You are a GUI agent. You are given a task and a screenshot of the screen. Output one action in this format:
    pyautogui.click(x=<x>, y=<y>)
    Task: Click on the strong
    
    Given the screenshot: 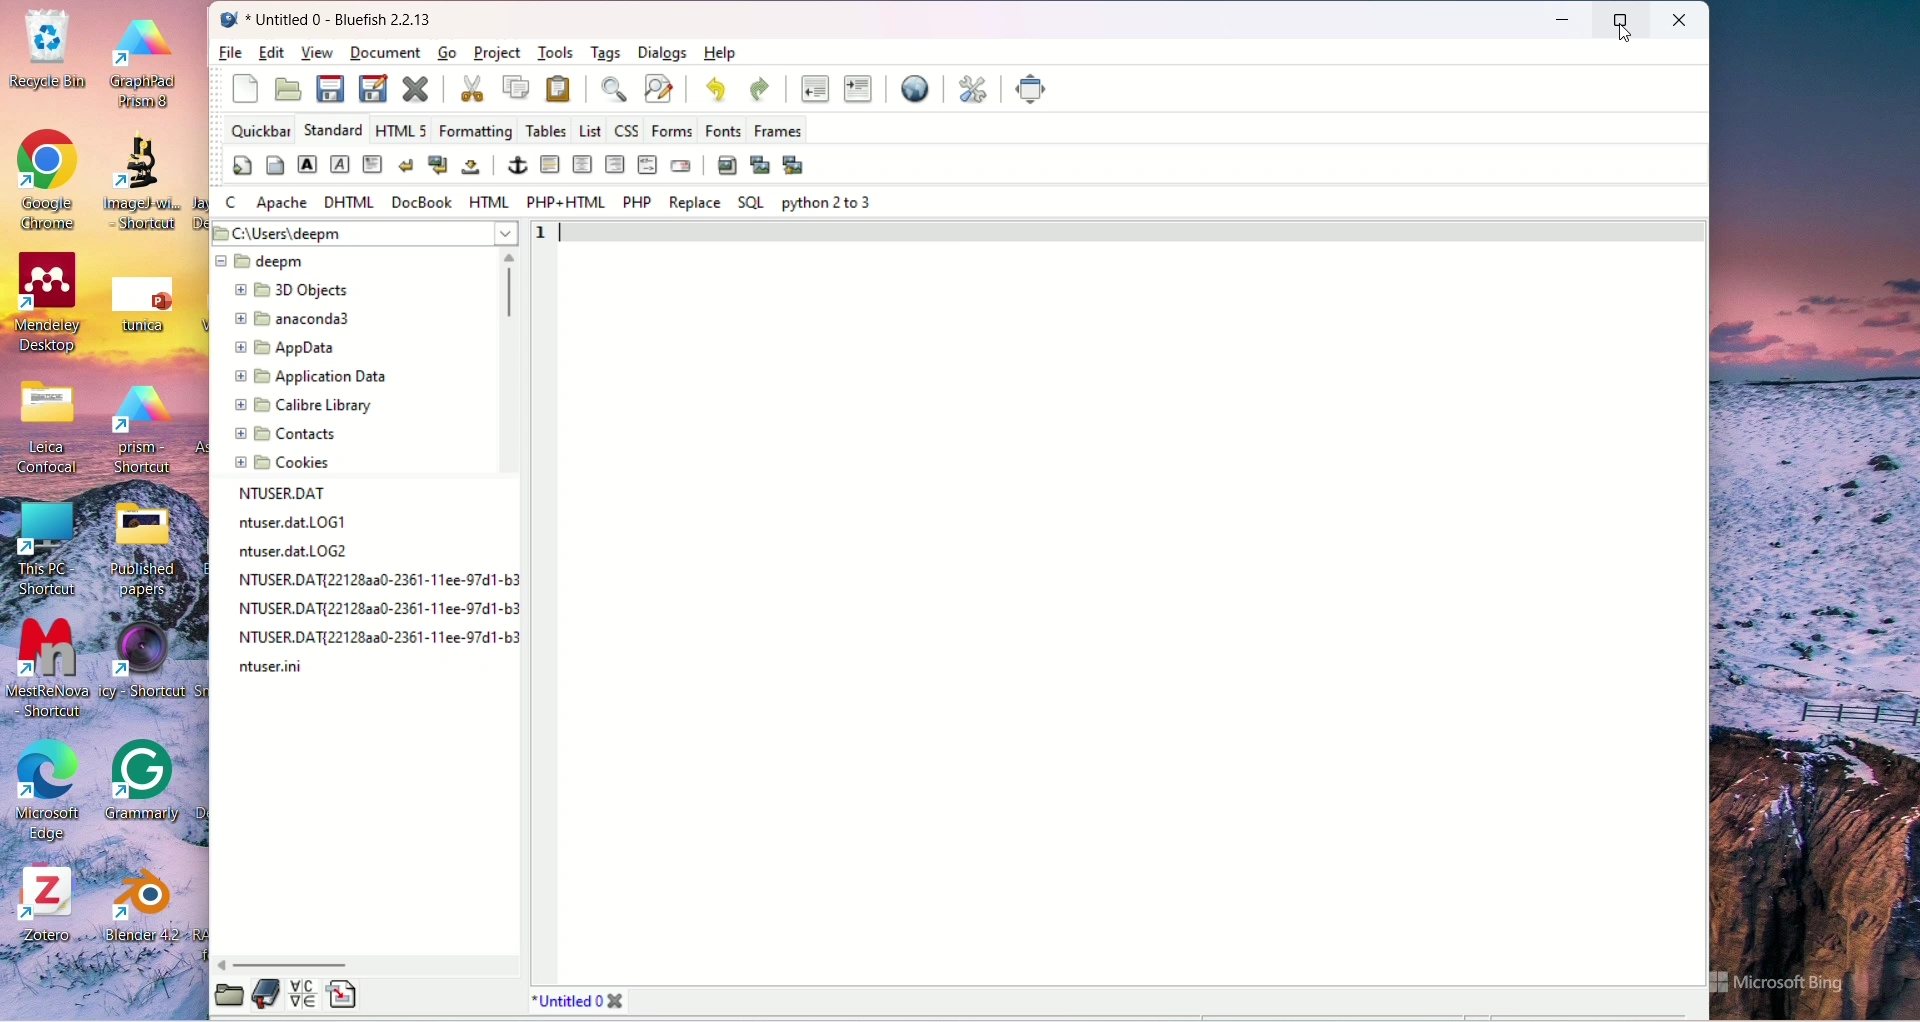 What is the action you would take?
    pyautogui.click(x=306, y=163)
    